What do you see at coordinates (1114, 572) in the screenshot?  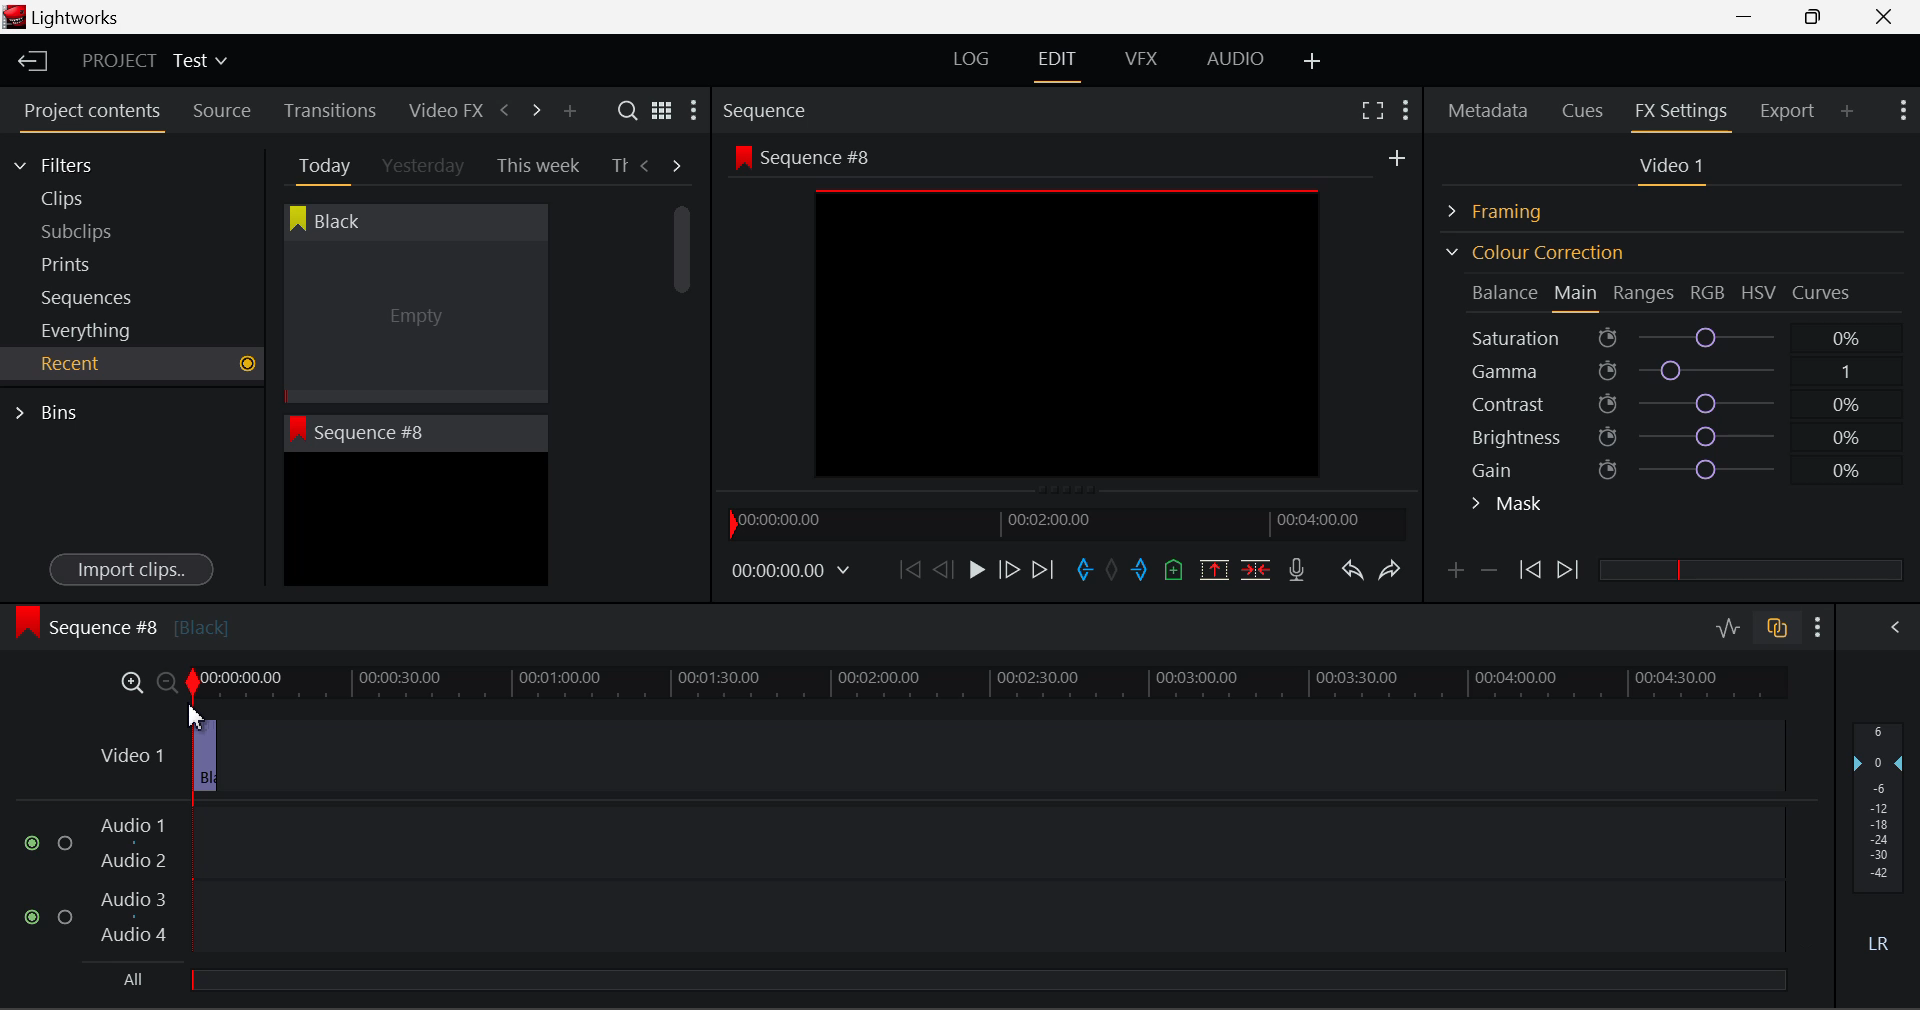 I see `Remove All Marks` at bounding box center [1114, 572].